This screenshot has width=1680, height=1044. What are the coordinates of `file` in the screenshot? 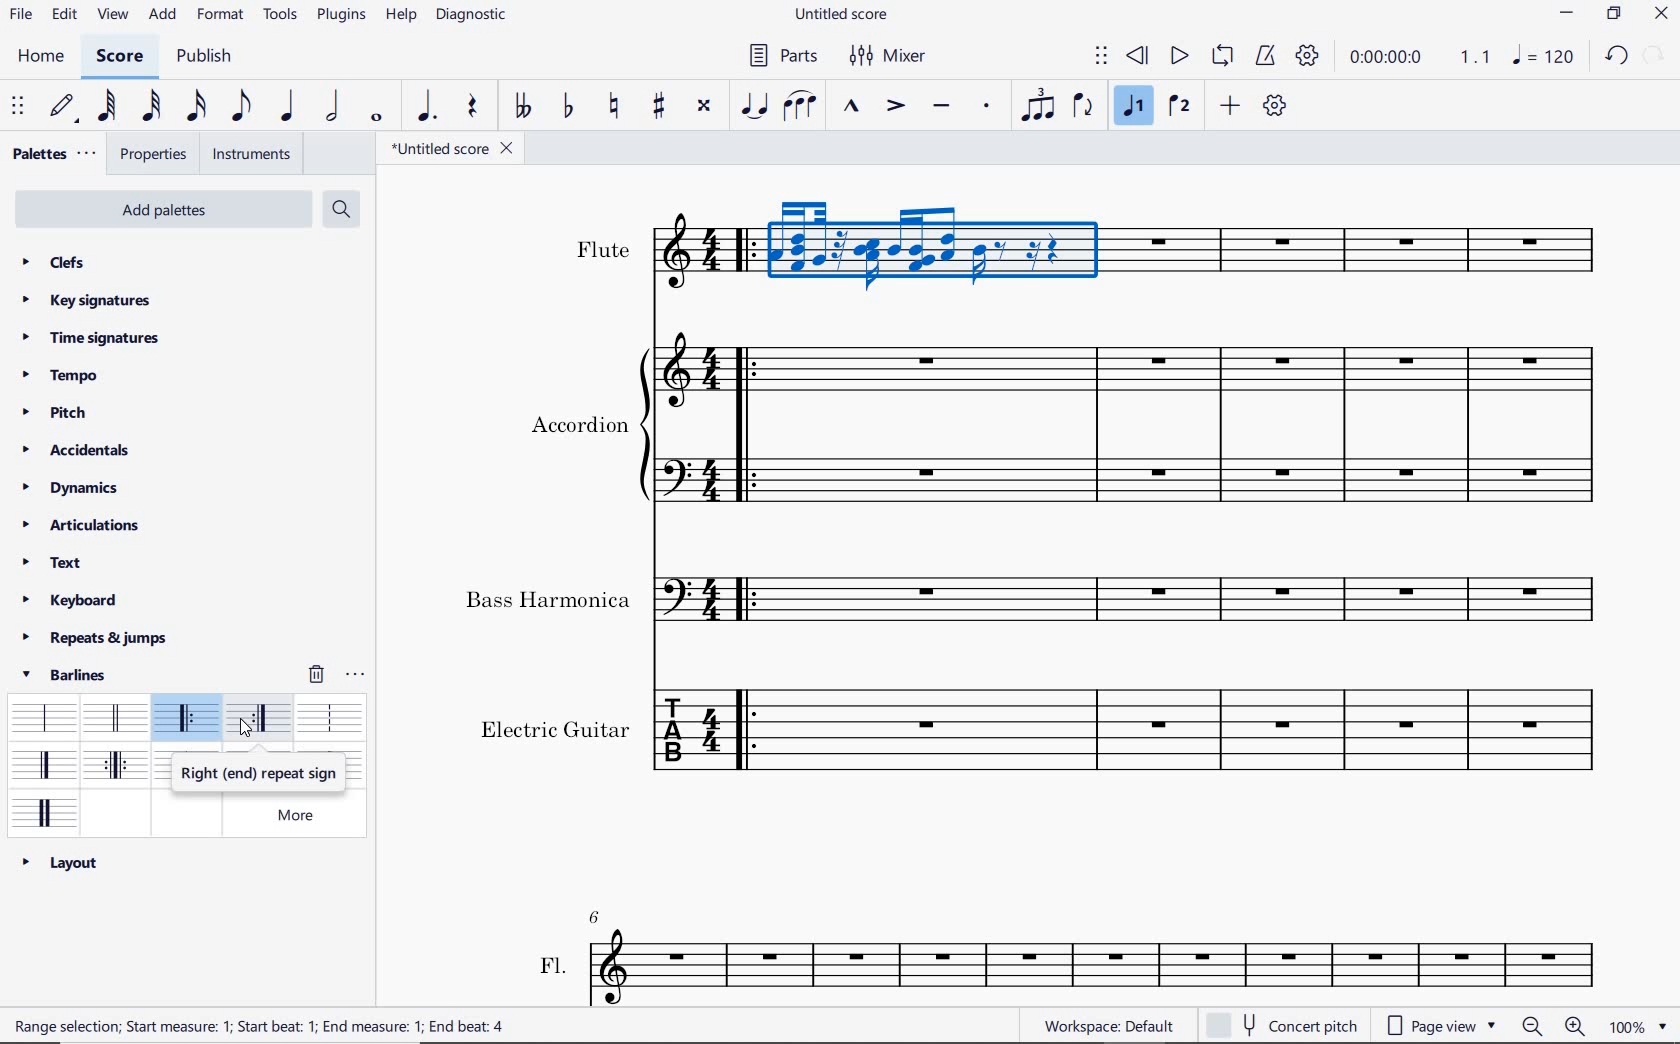 It's located at (19, 17).